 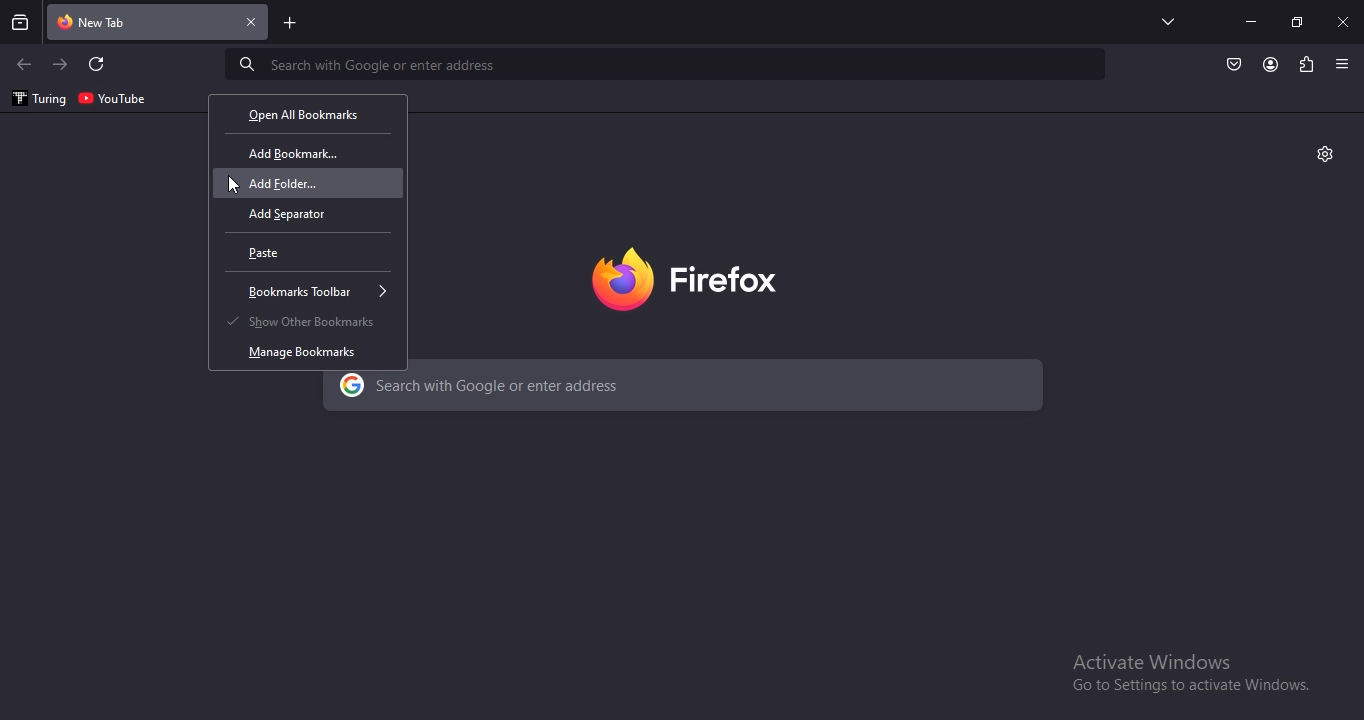 I want to click on open all bookmarks, so click(x=303, y=113).